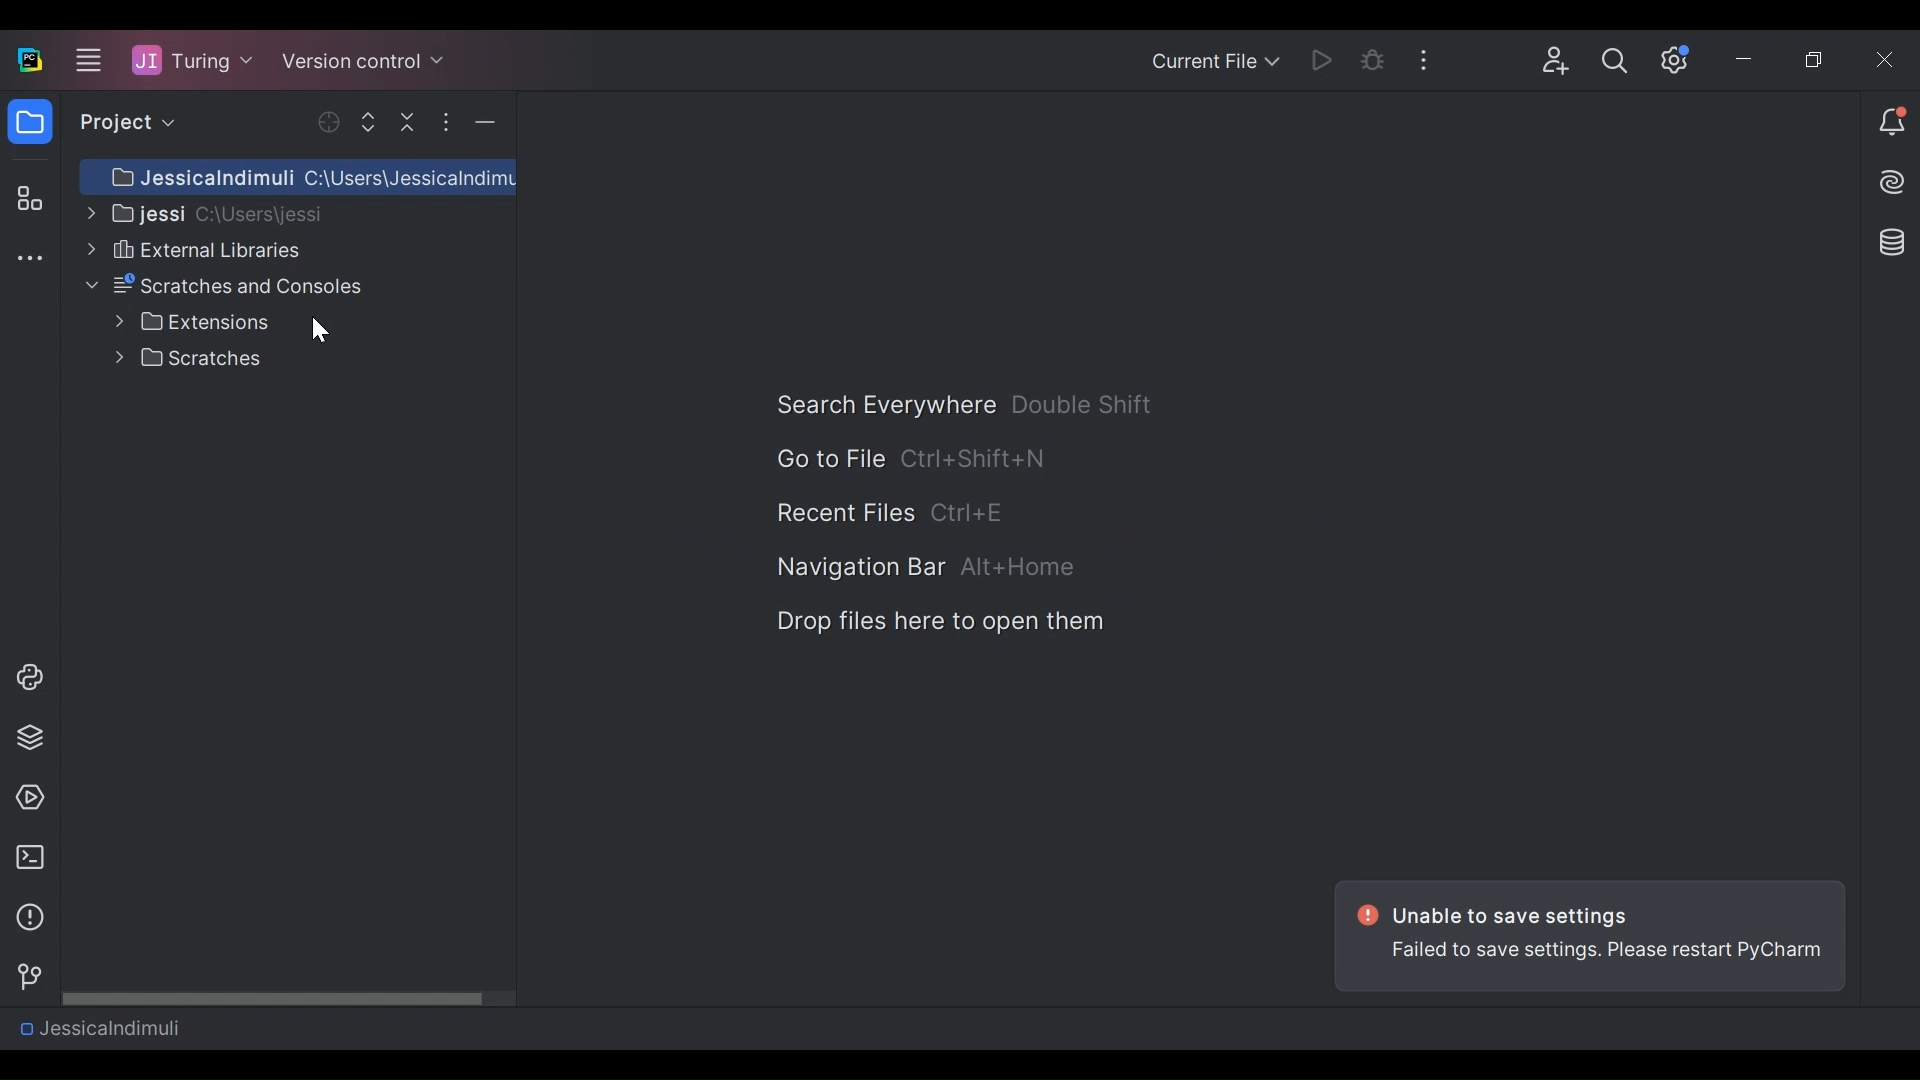 The height and width of the screenshot is (1080, 1920). What do you see at coordinates (289, 997) in the screenshot?
I see `Horizontal Scroll bar` at bounding box center [289, 997].